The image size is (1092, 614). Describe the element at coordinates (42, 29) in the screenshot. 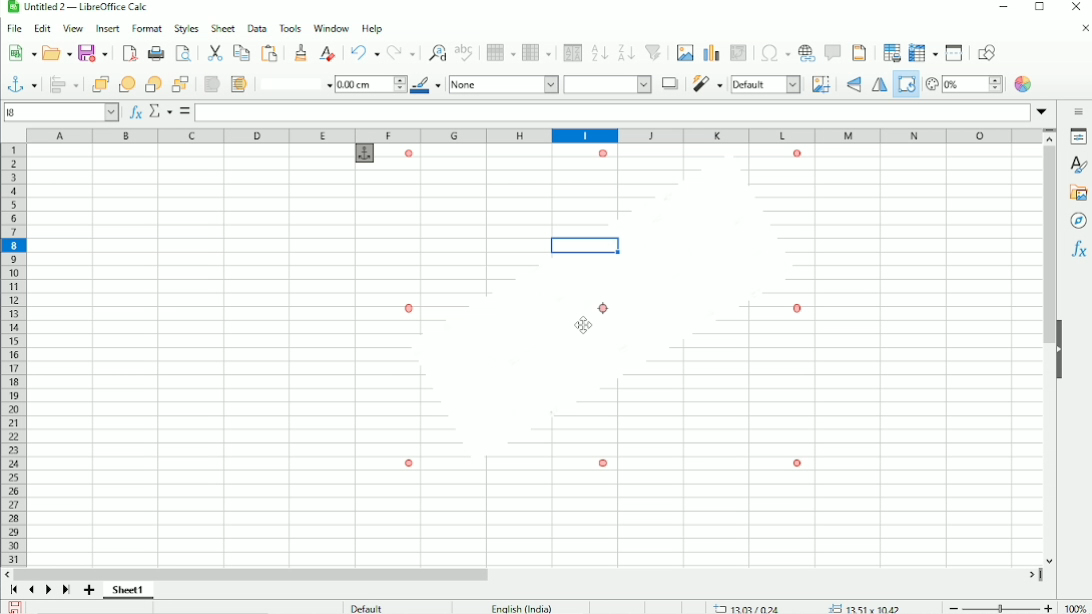

I see `Edit` at that location.